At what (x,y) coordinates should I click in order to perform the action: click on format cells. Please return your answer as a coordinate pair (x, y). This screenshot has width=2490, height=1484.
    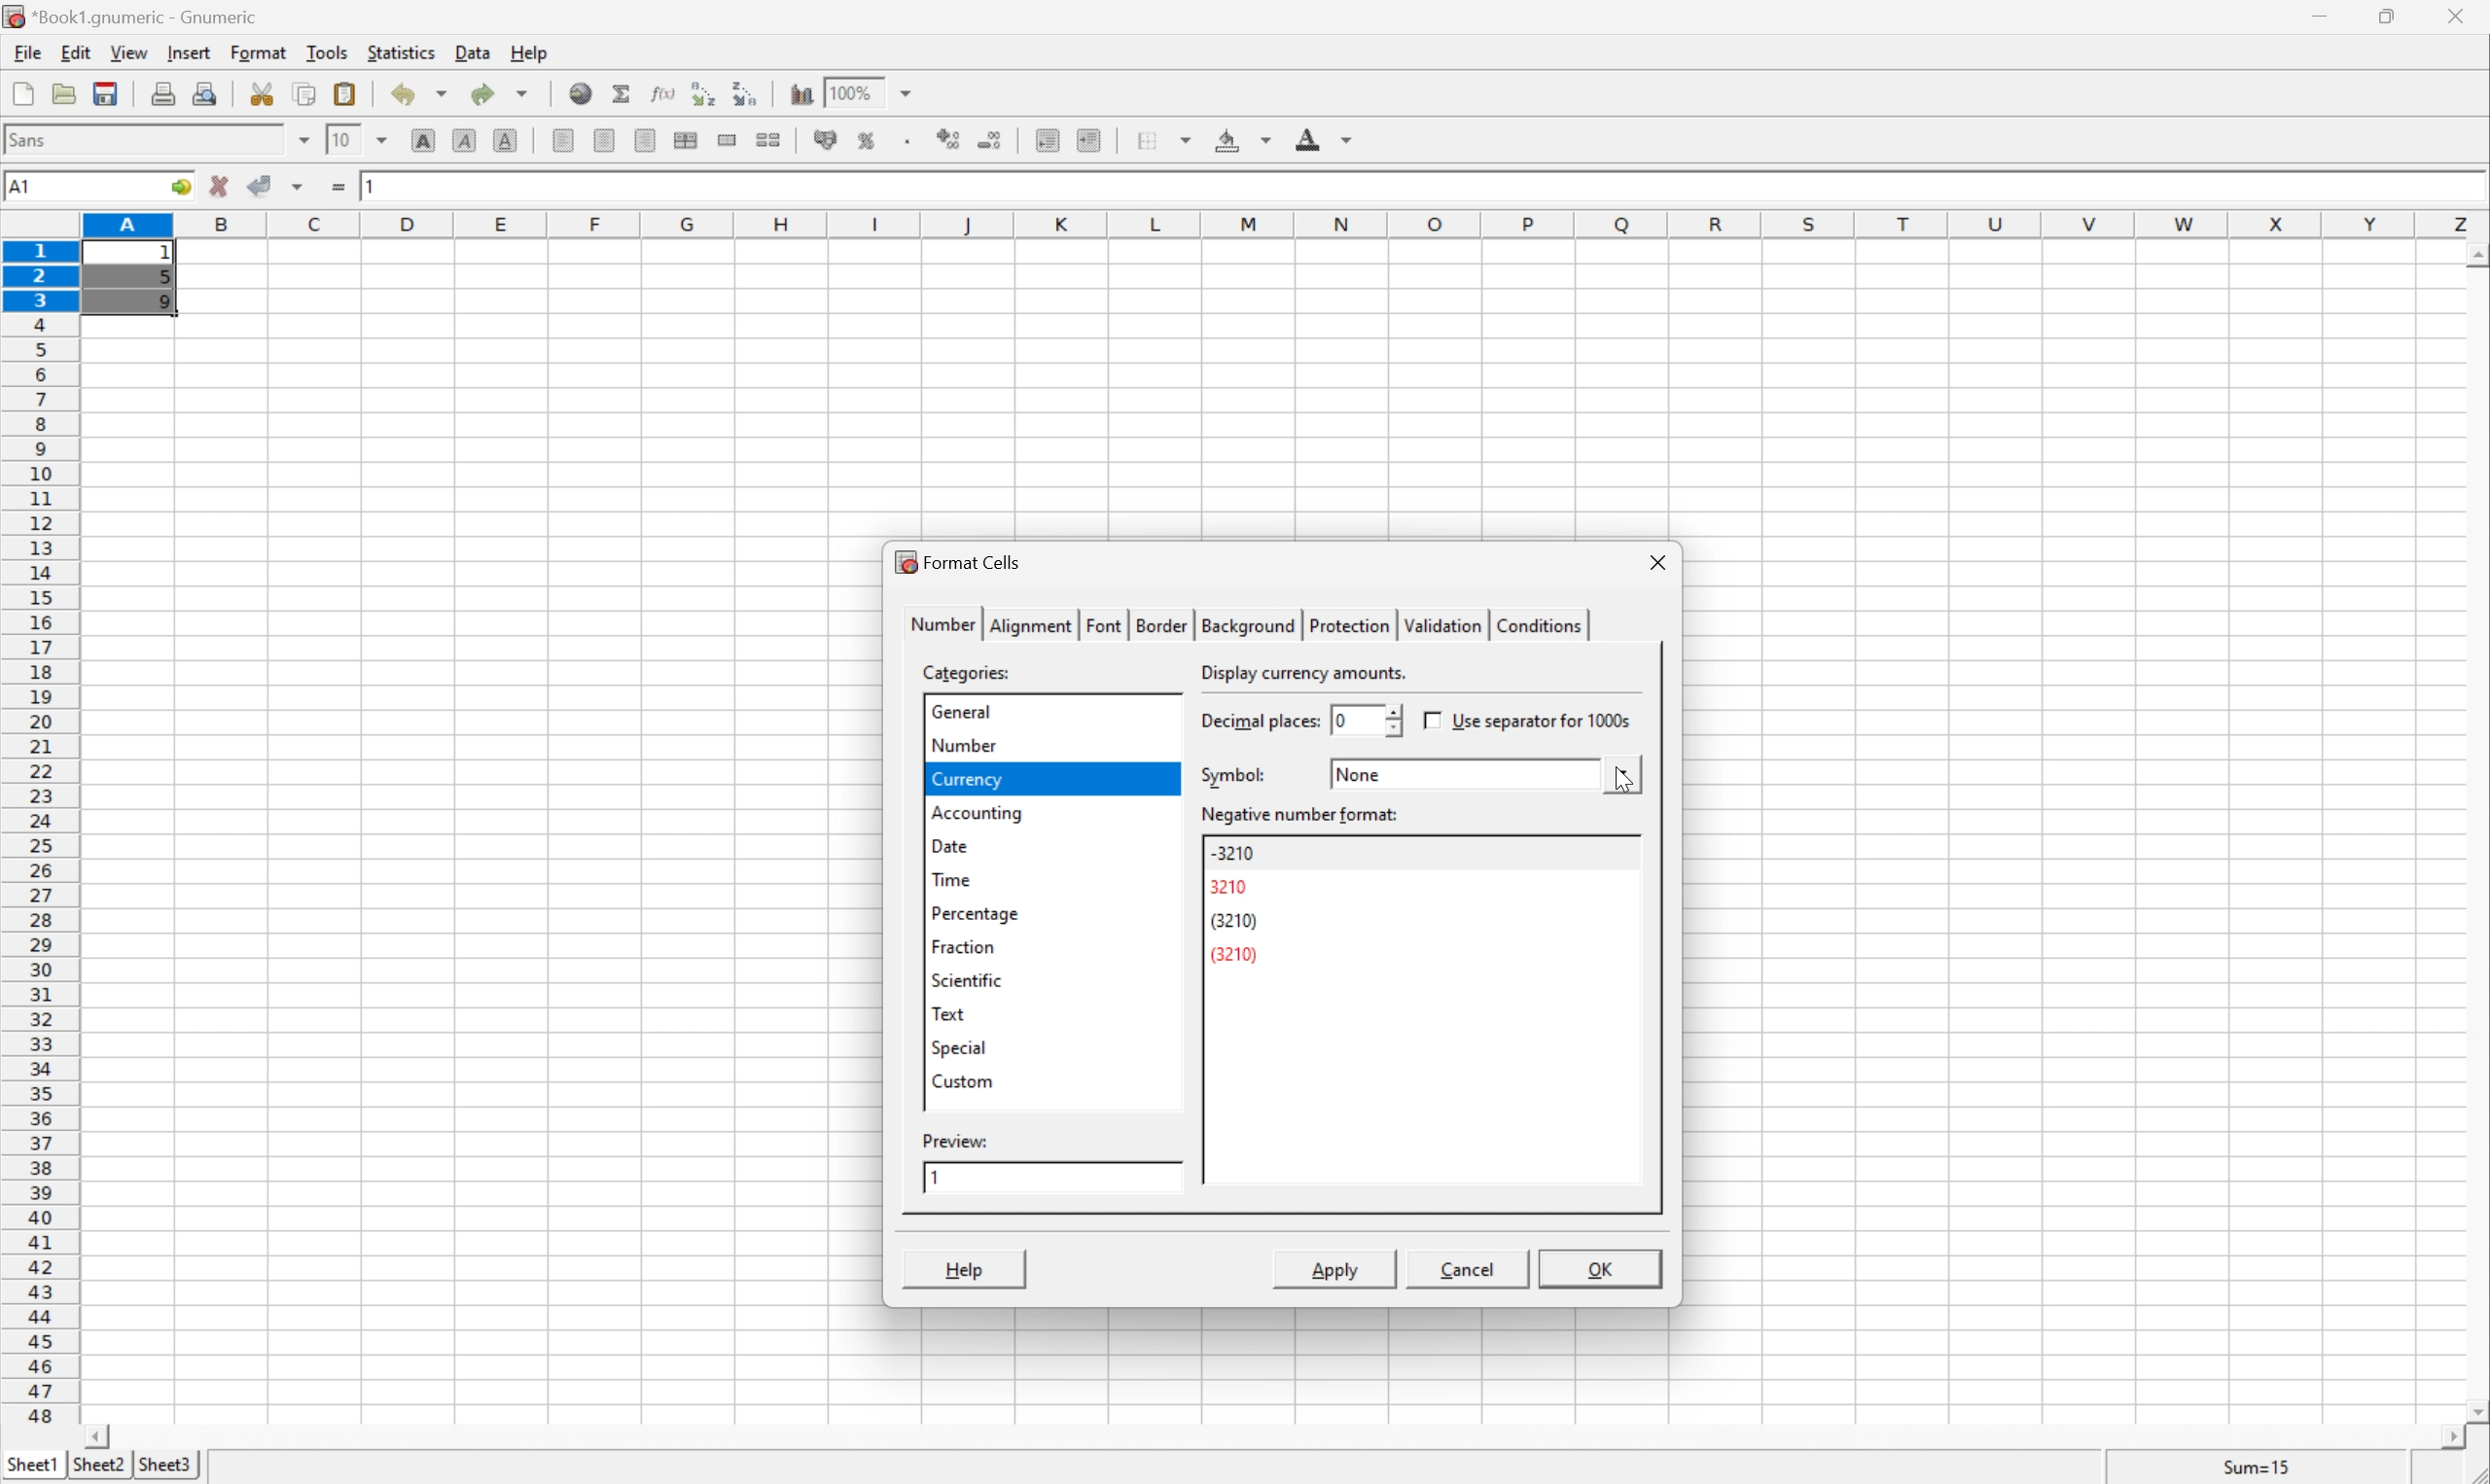
    Looking at the image, I should click on (957, 560).